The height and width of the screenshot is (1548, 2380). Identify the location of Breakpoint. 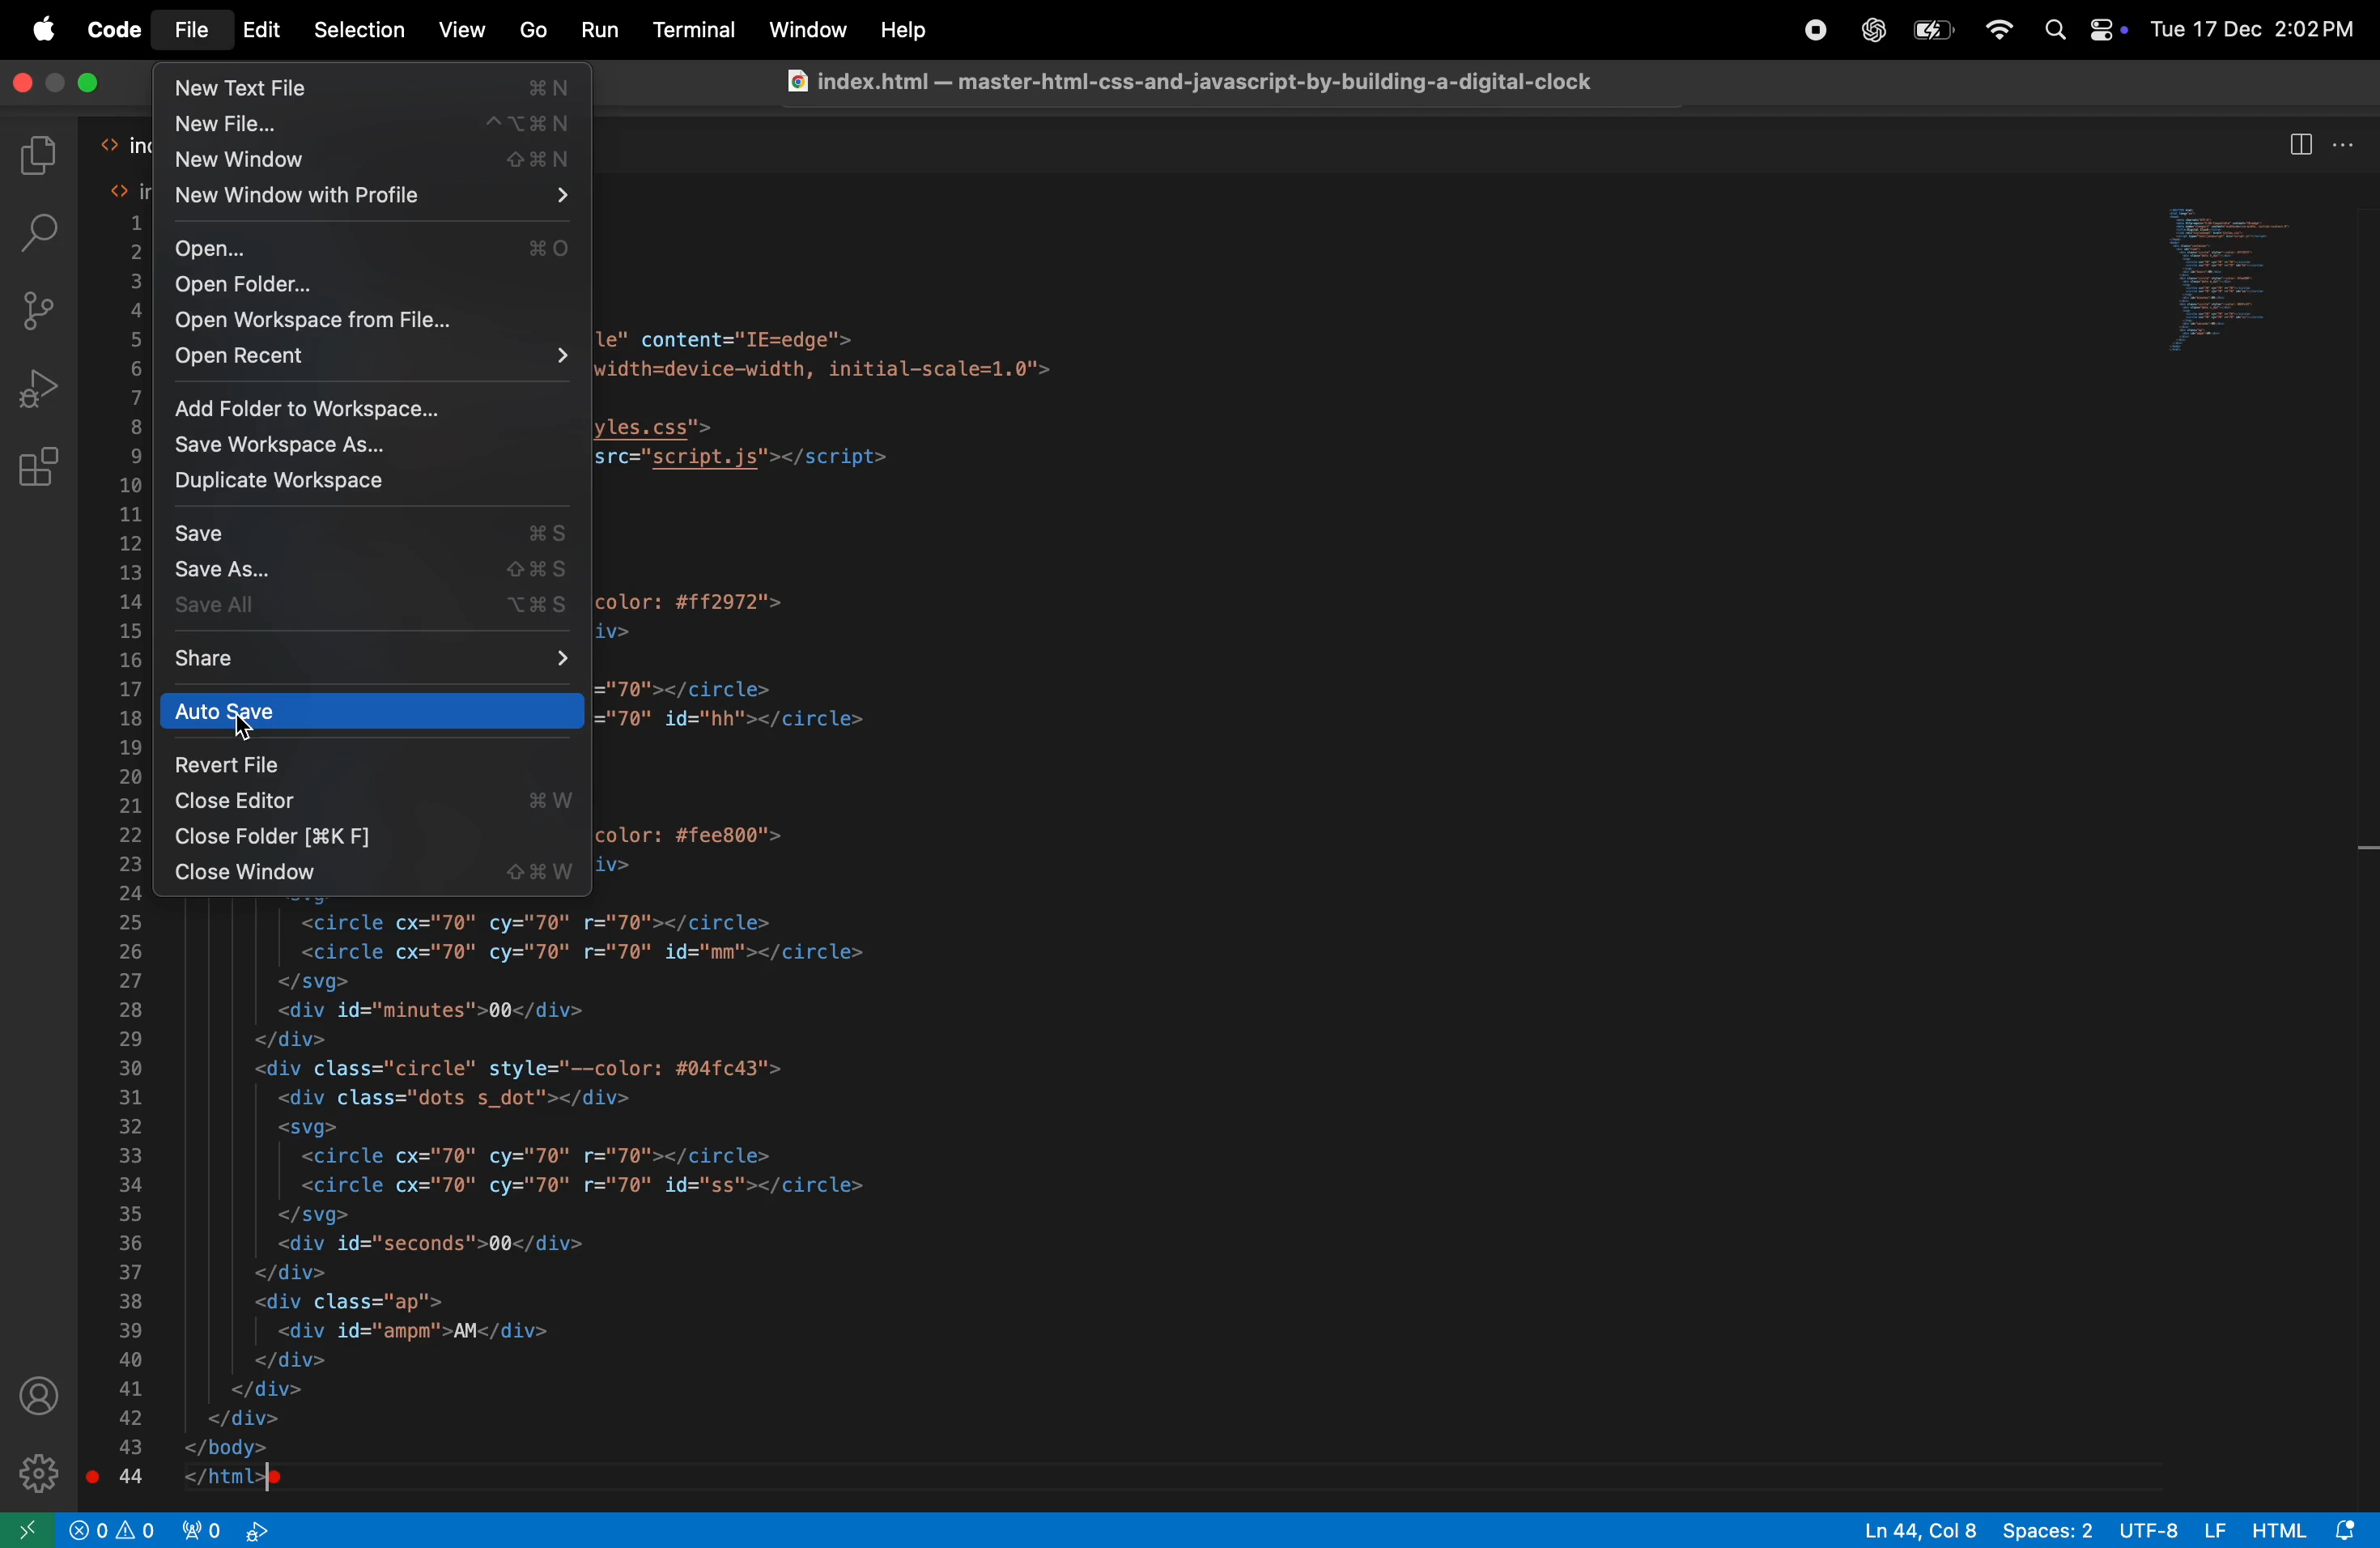
(91, 1472).